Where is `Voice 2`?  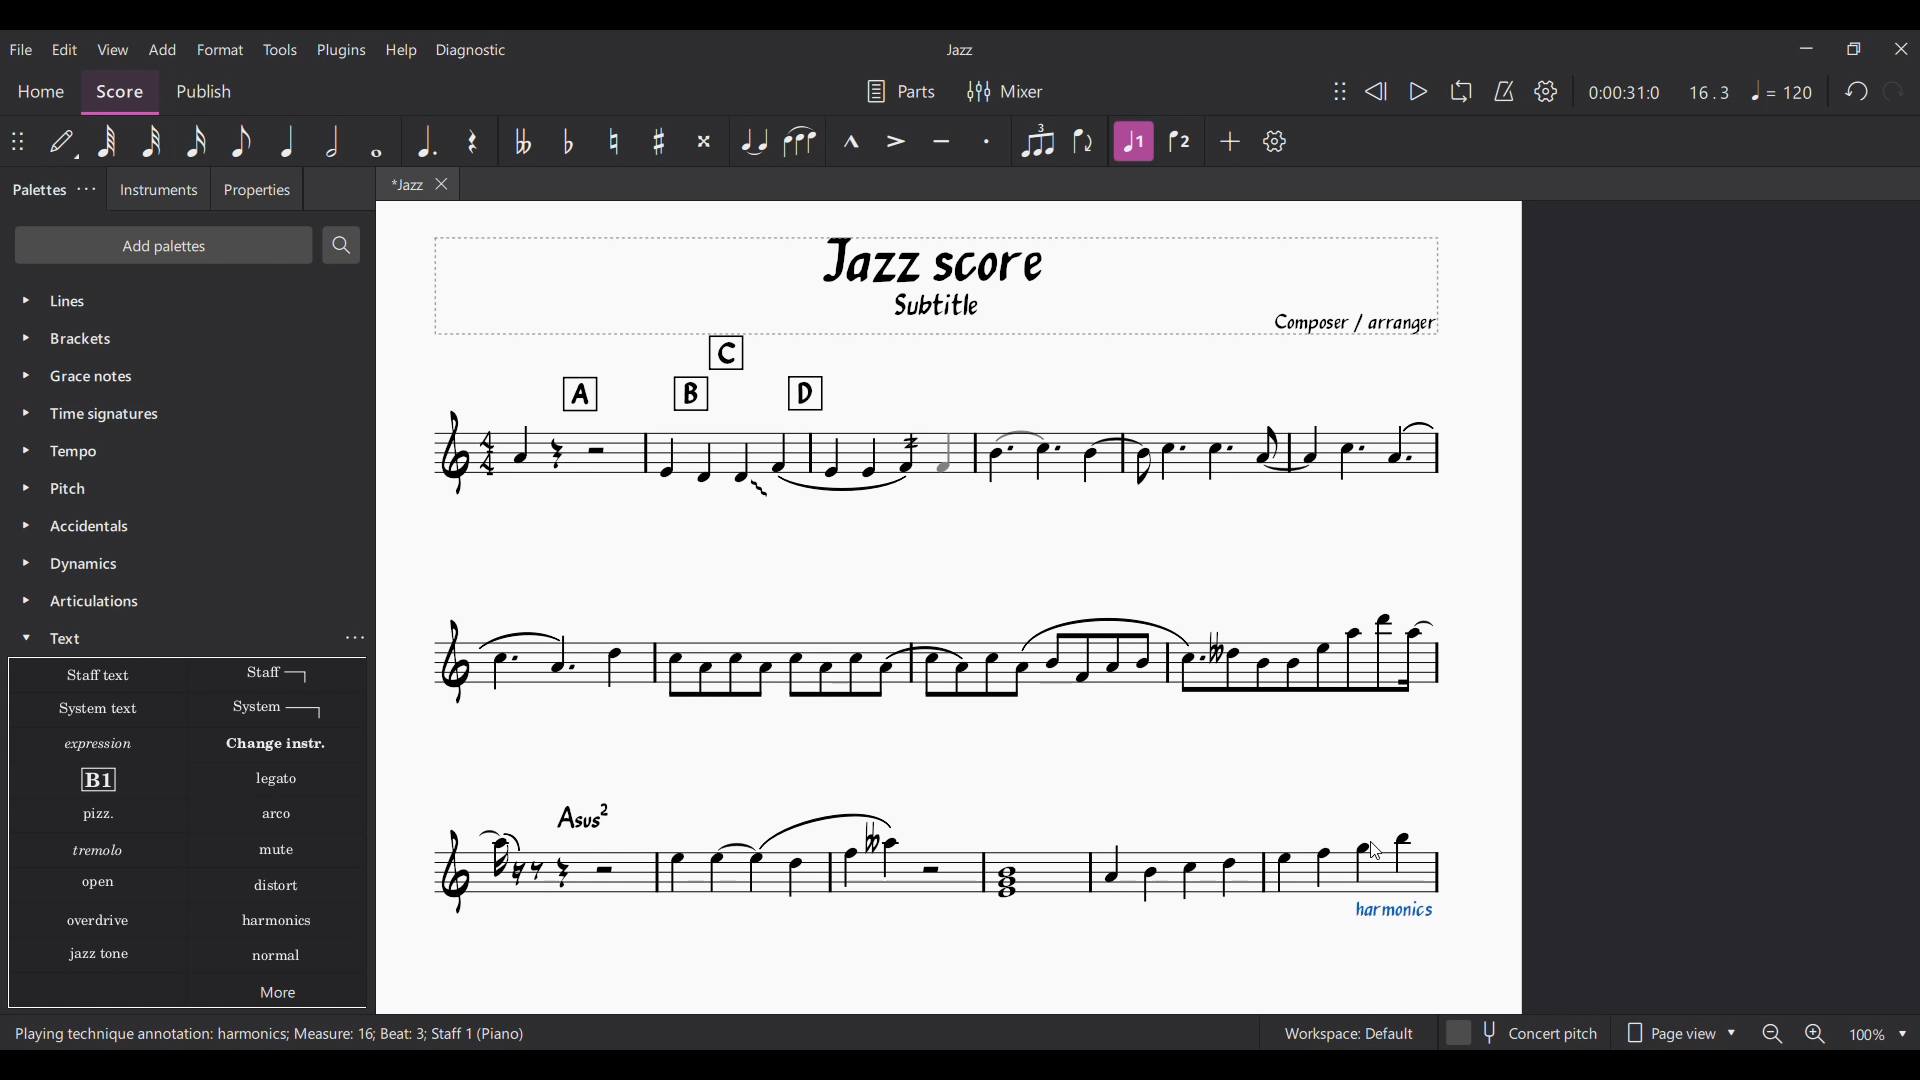
Voice 2 is located at coordinates (1180, 140).